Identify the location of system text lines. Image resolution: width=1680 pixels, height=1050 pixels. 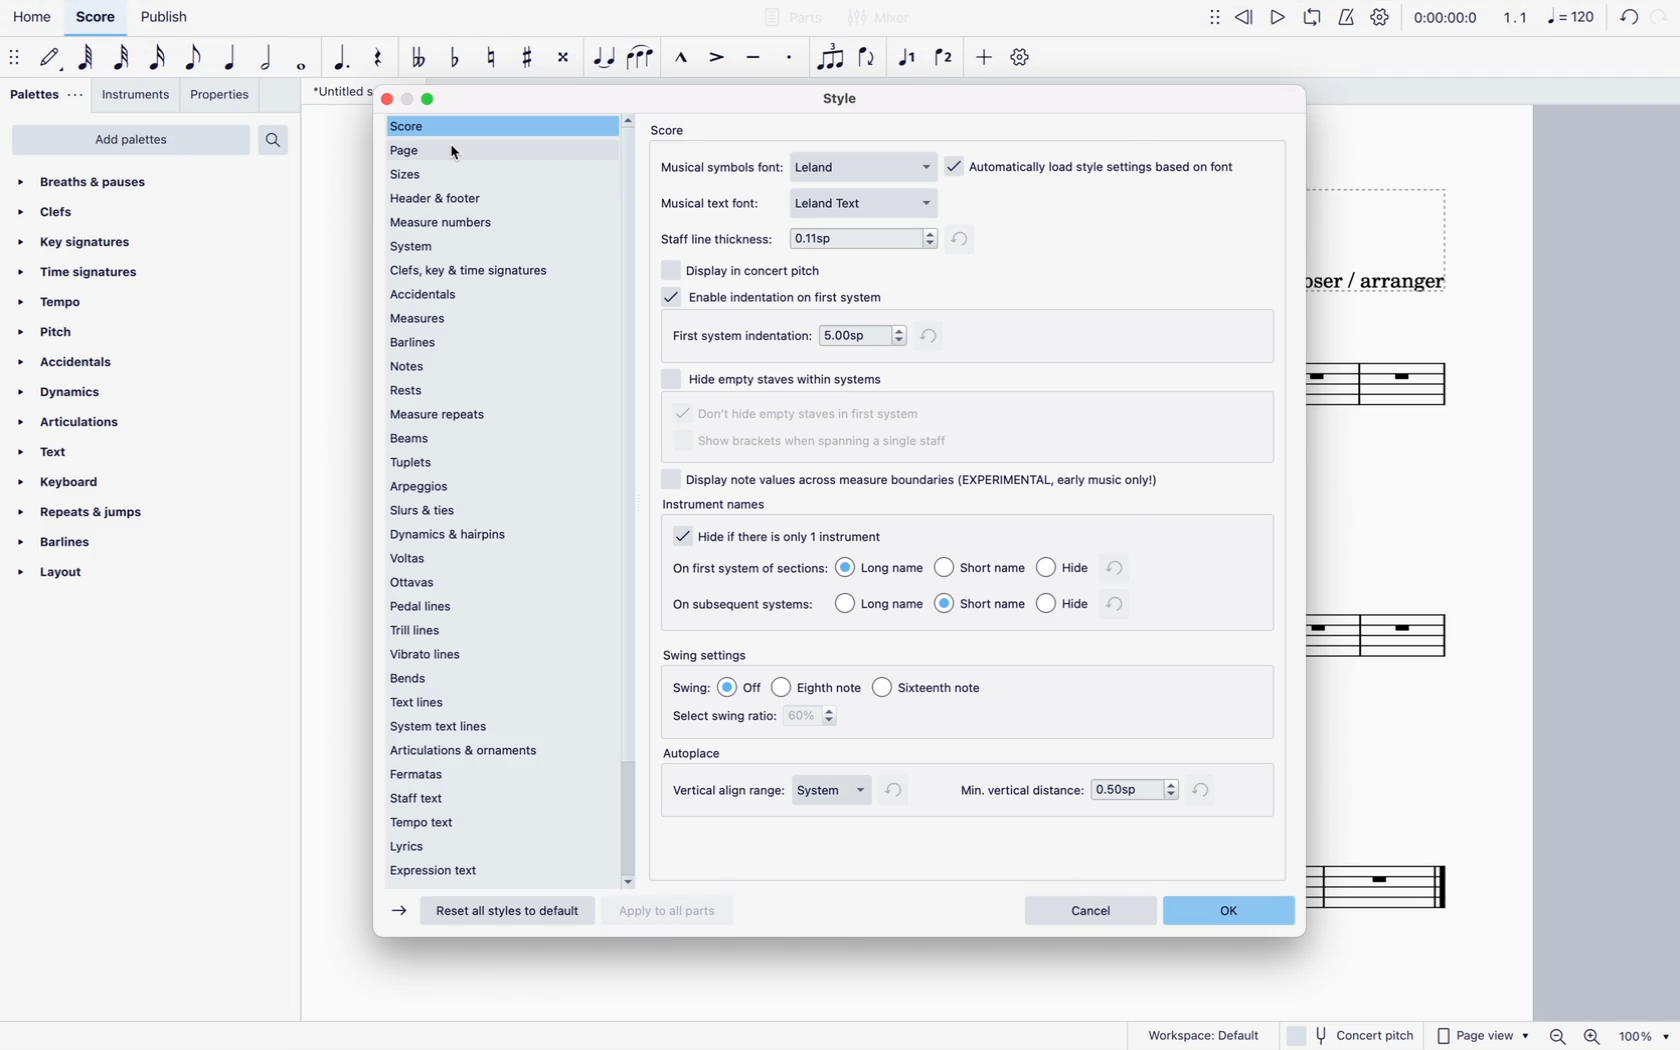
(453, 728).